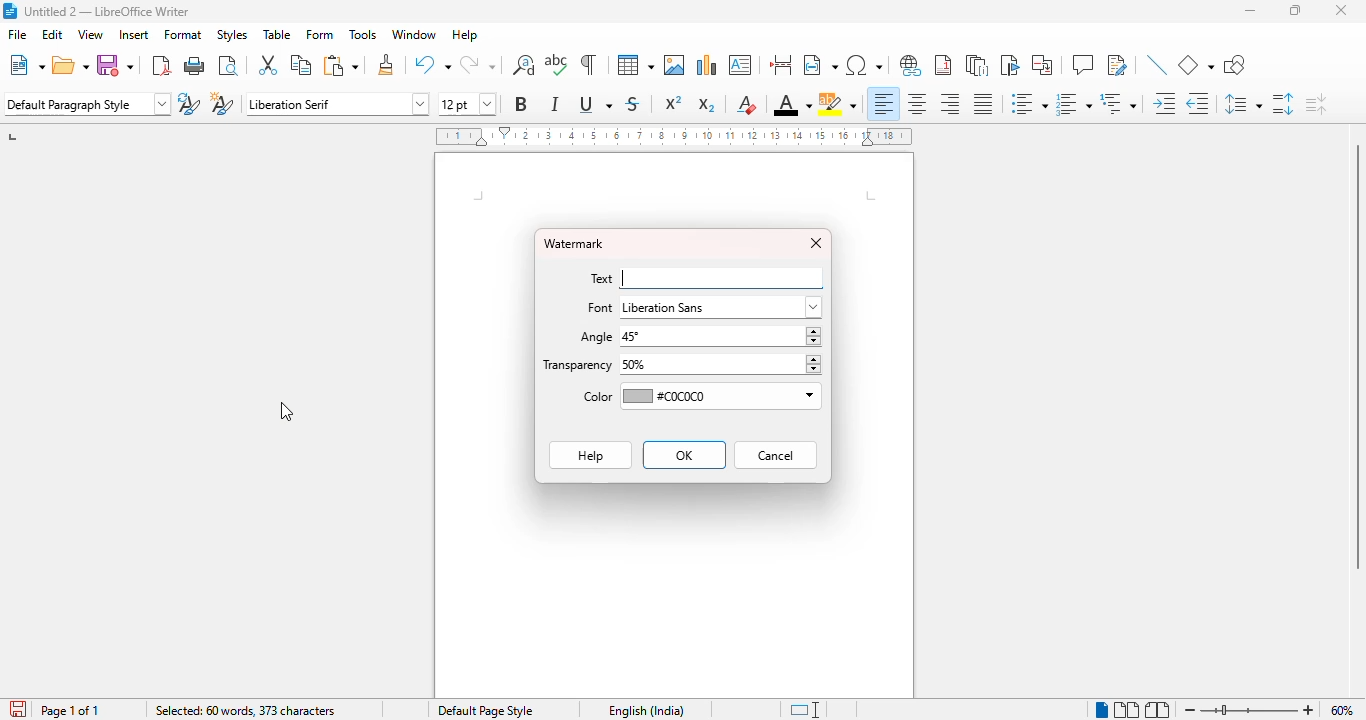 The image size is (1366, 720). I want to click on new, so click(27, 65).